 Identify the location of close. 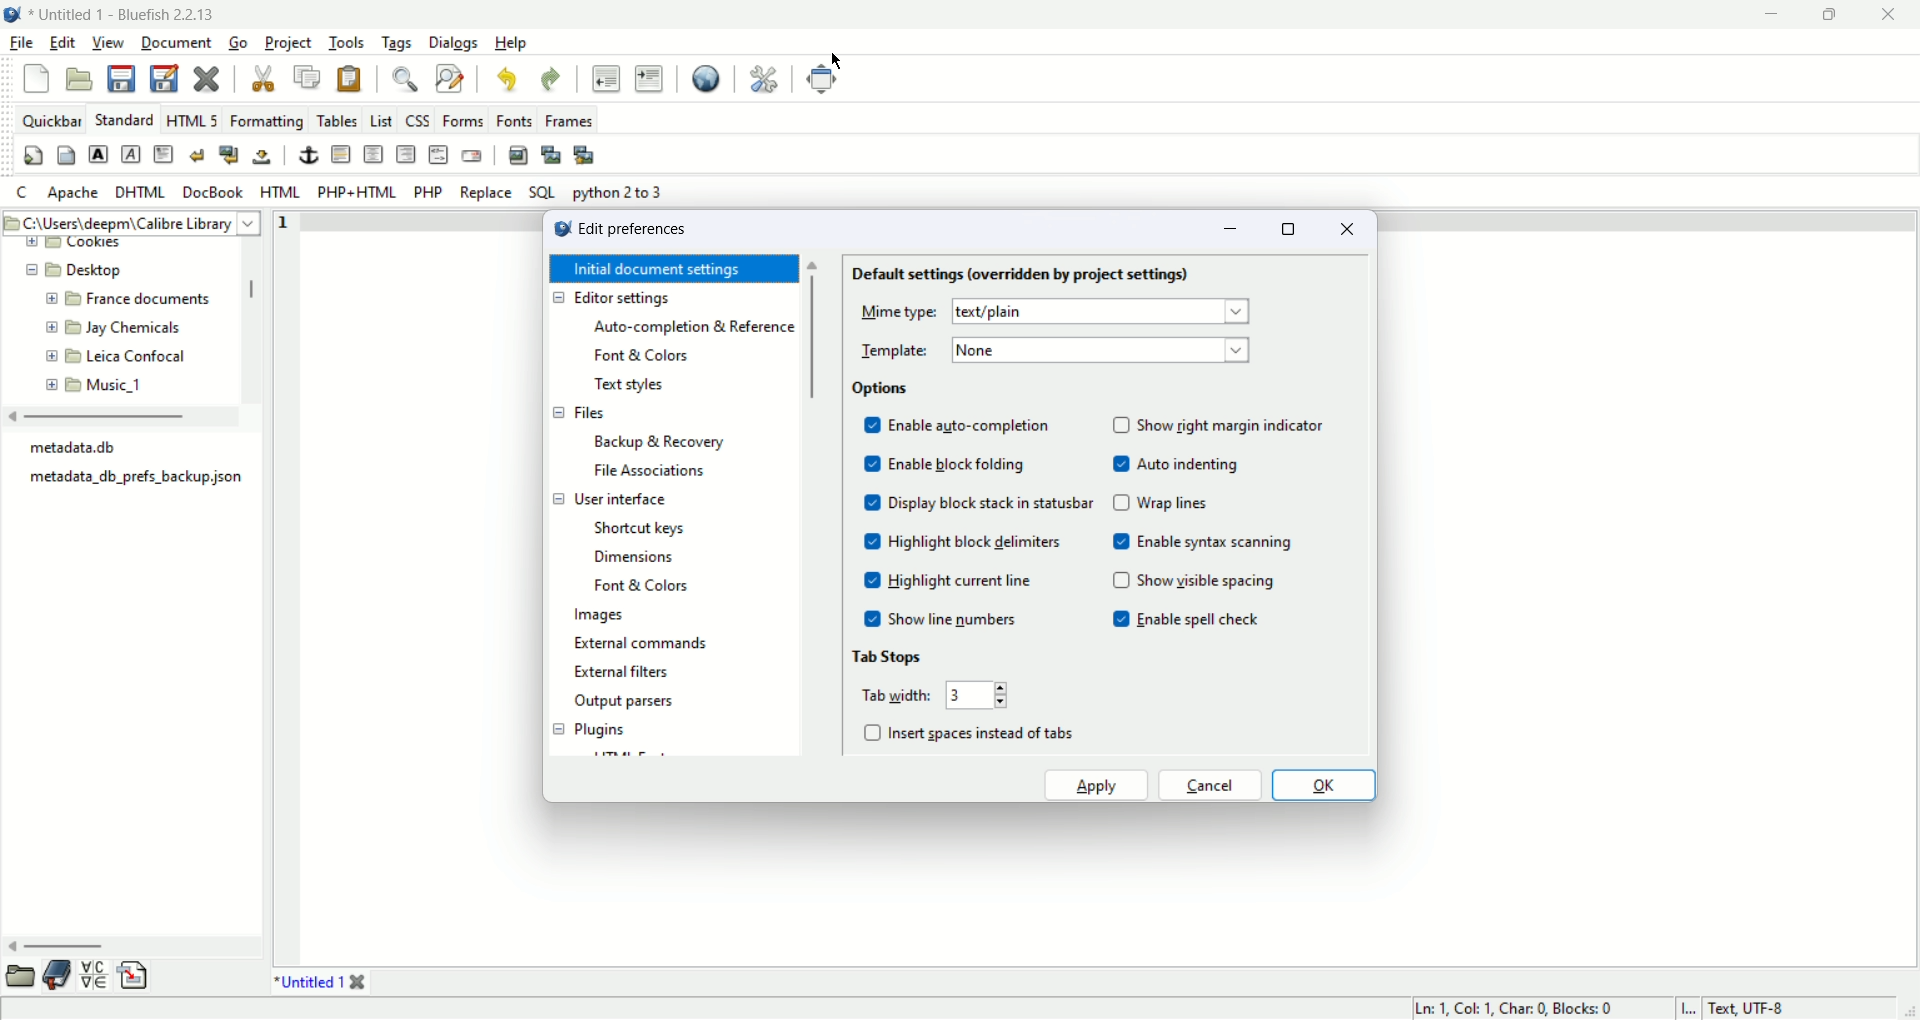
(1890, 16).